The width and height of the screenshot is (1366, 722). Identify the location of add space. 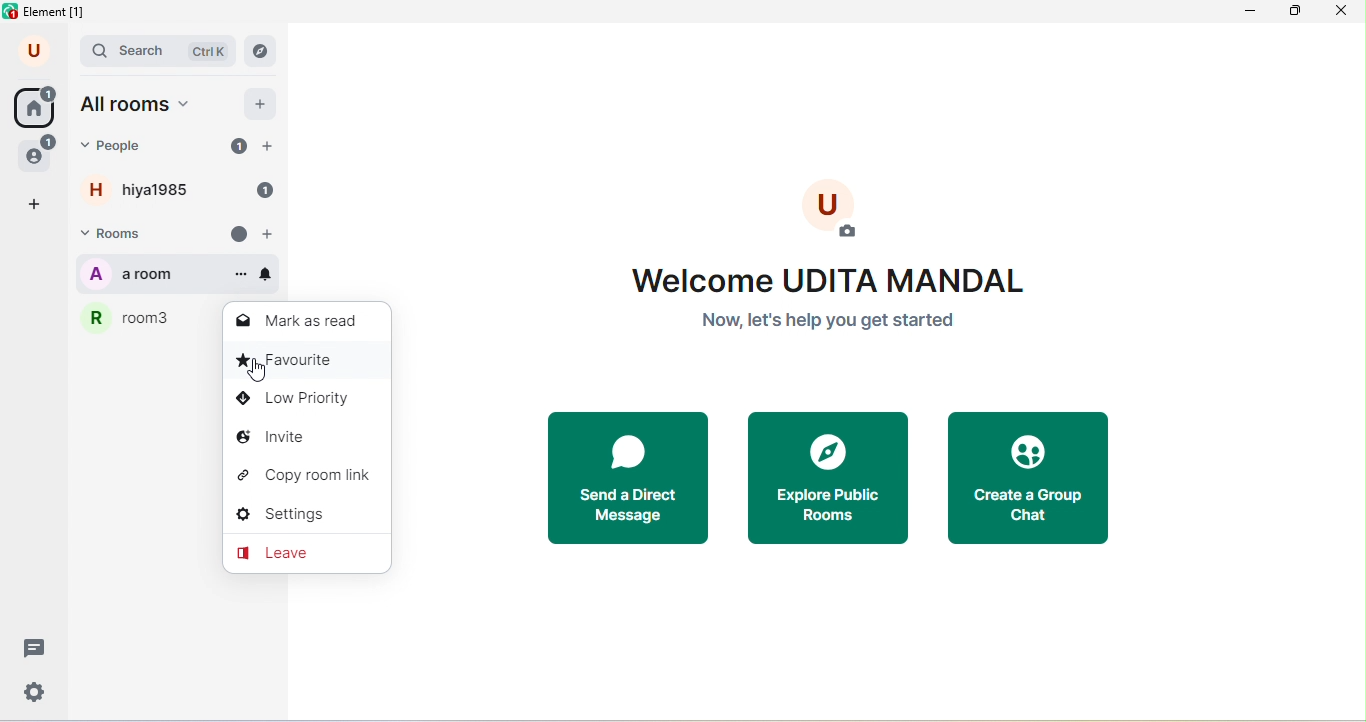
(36, 205).